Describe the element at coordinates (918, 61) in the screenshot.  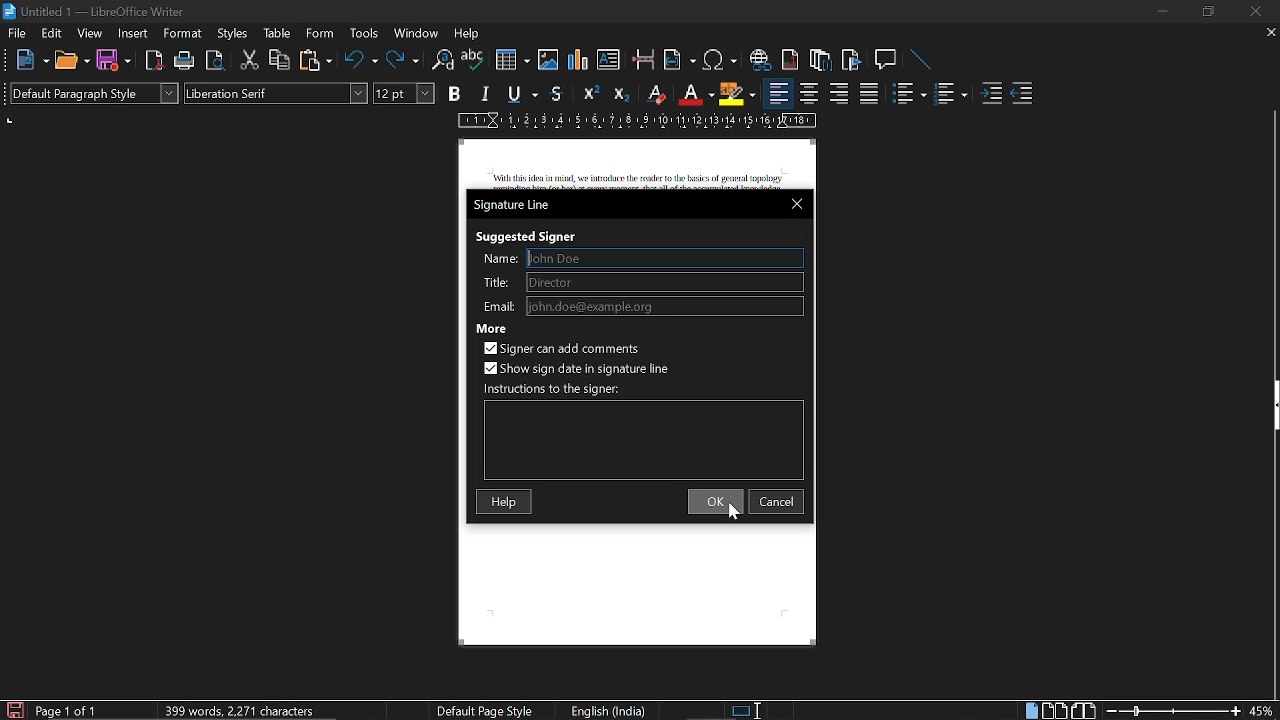
I see `line` at that location.